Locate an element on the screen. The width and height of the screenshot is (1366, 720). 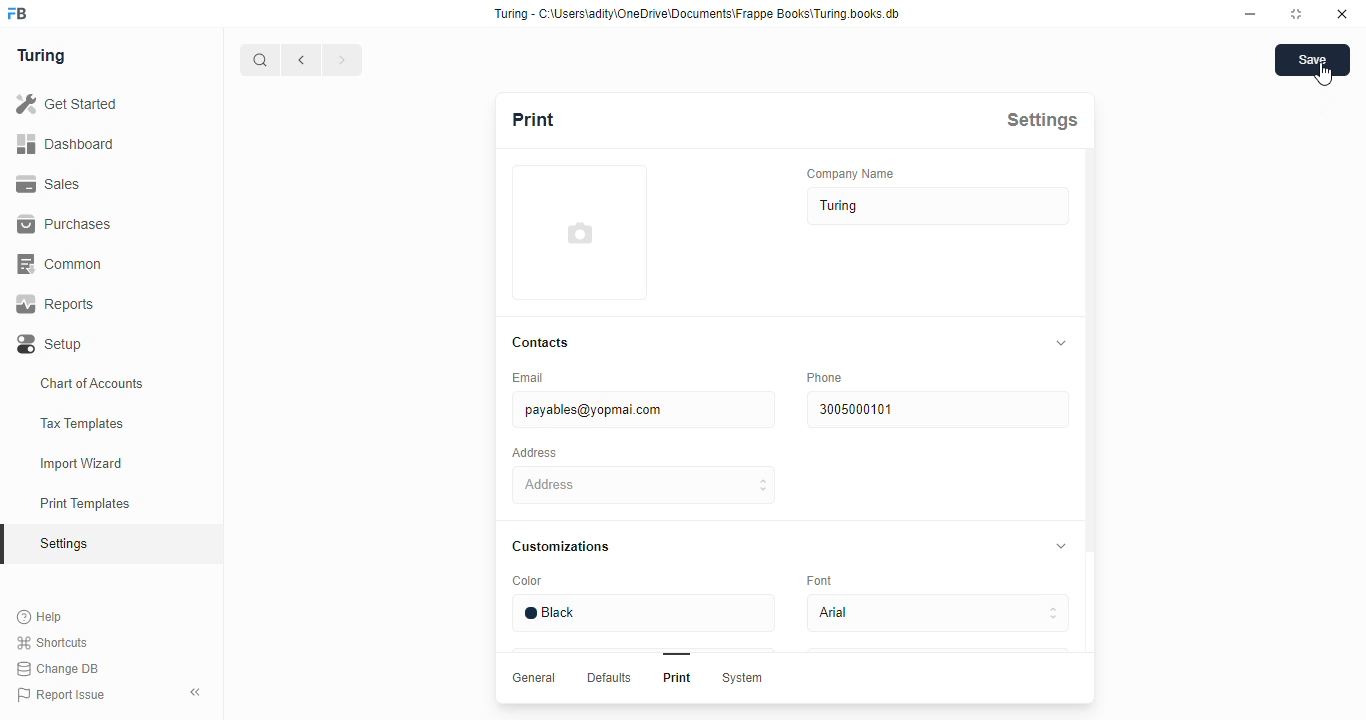
Help is located at coordinates (43, 616).